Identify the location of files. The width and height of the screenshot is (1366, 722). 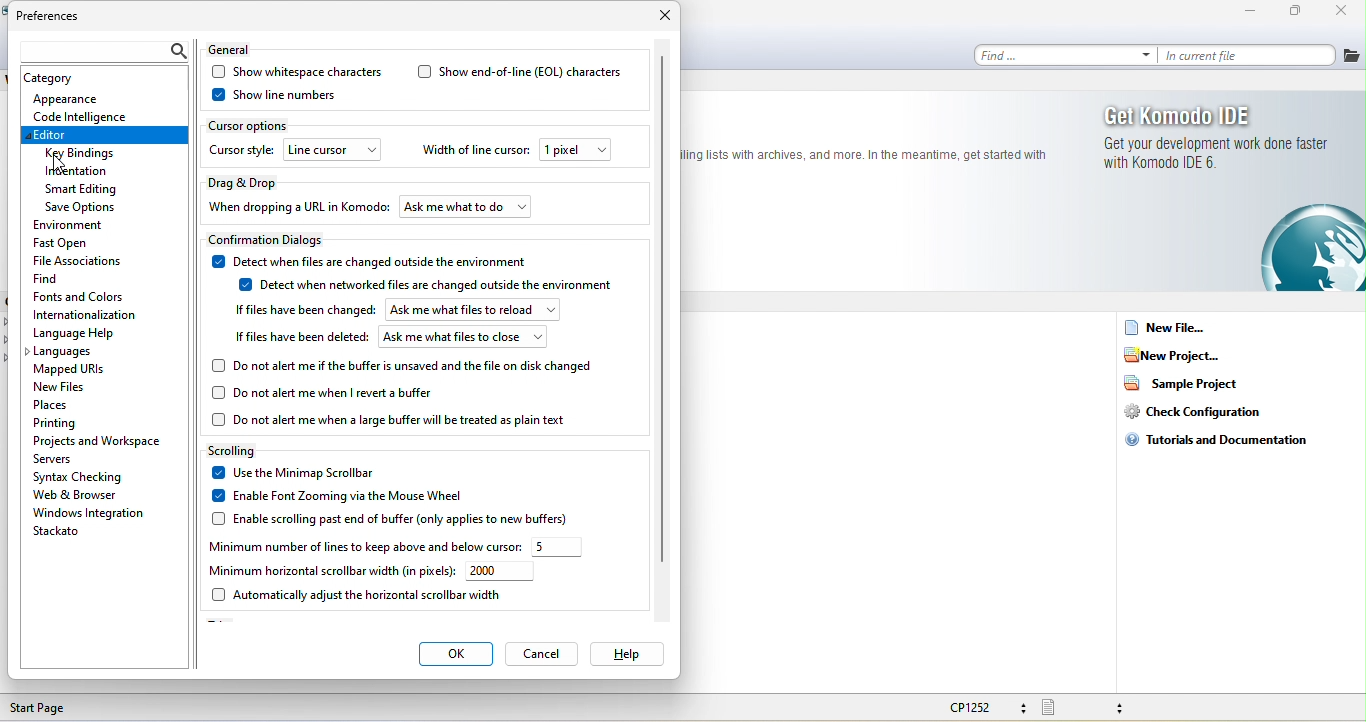
(1352, 56).